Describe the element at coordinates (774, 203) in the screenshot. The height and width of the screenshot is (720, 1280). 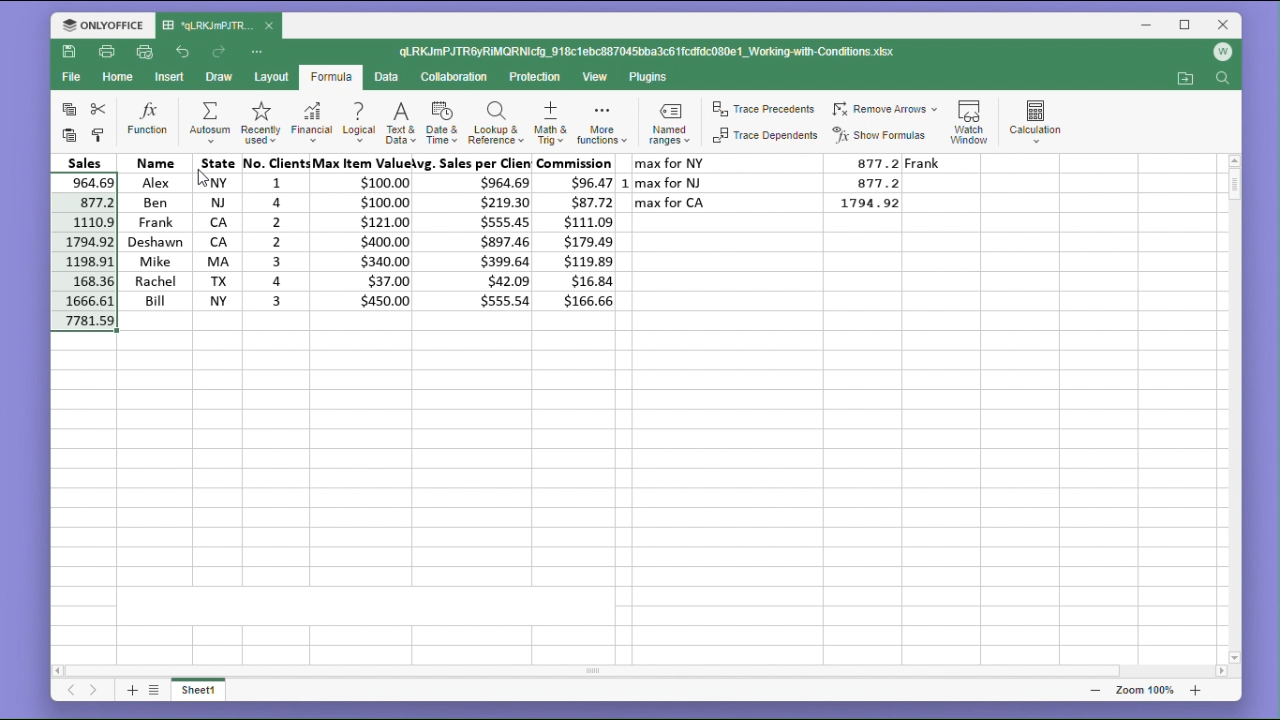
I see `max for CA 1794.92` at that location.